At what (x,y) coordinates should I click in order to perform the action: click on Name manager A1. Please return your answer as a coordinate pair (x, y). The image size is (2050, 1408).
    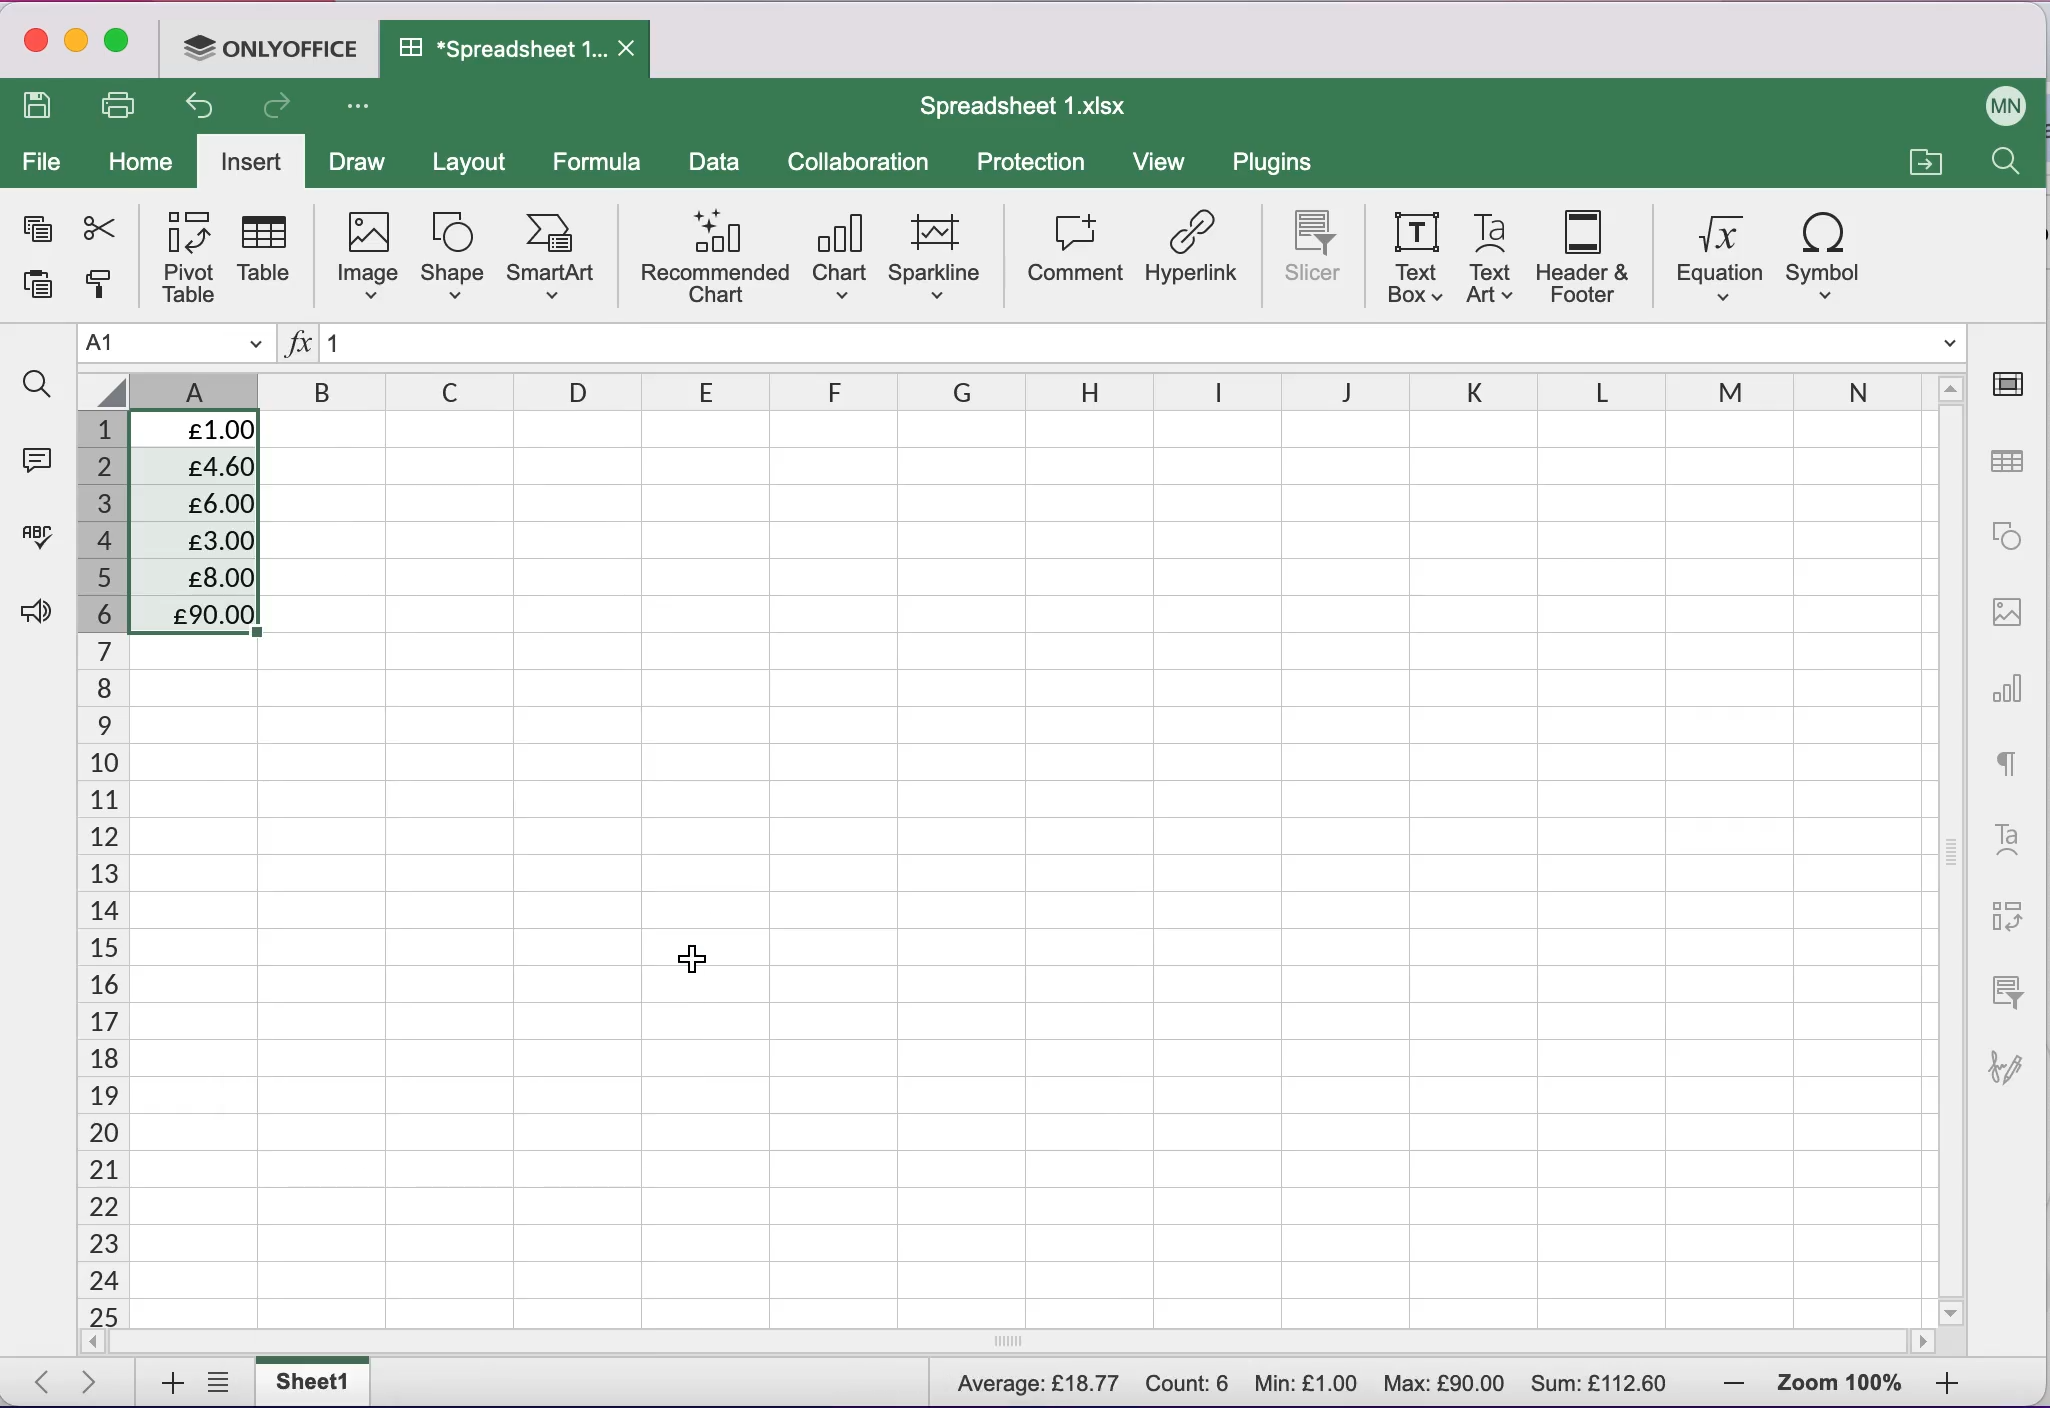
    Looking at the image, I should click on (174, 345).